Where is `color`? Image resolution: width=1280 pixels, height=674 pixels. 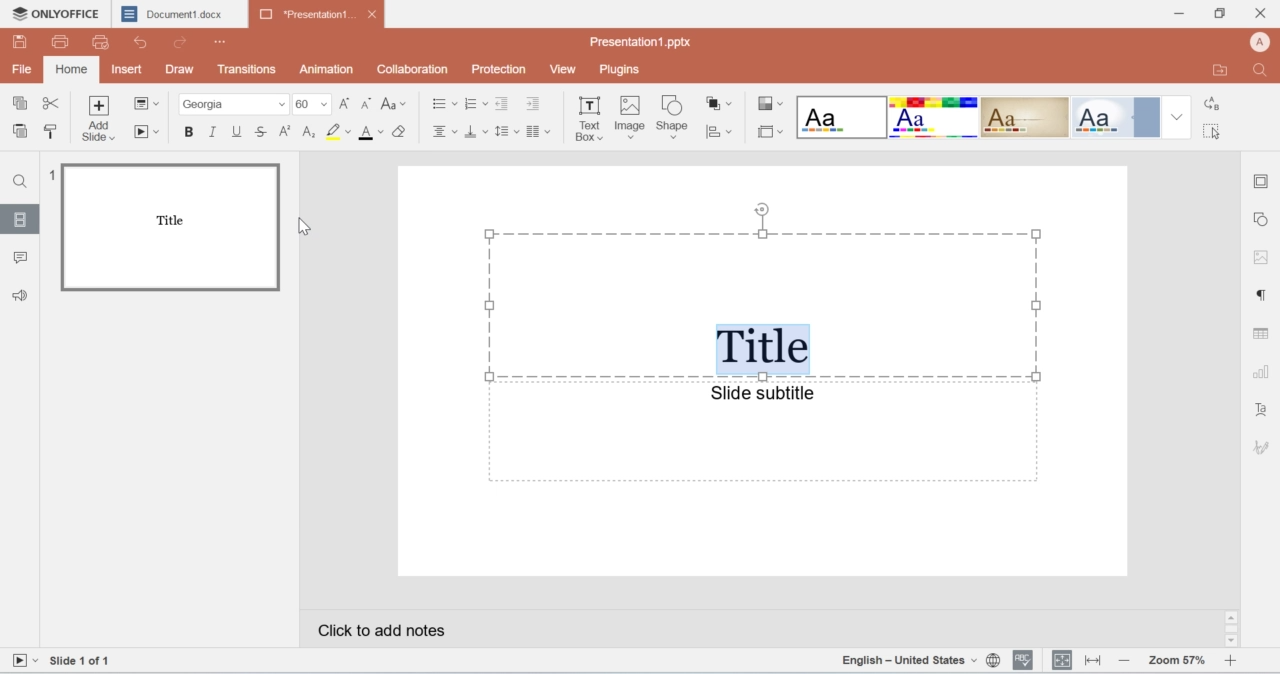
color is located at coordinates (338, 132).